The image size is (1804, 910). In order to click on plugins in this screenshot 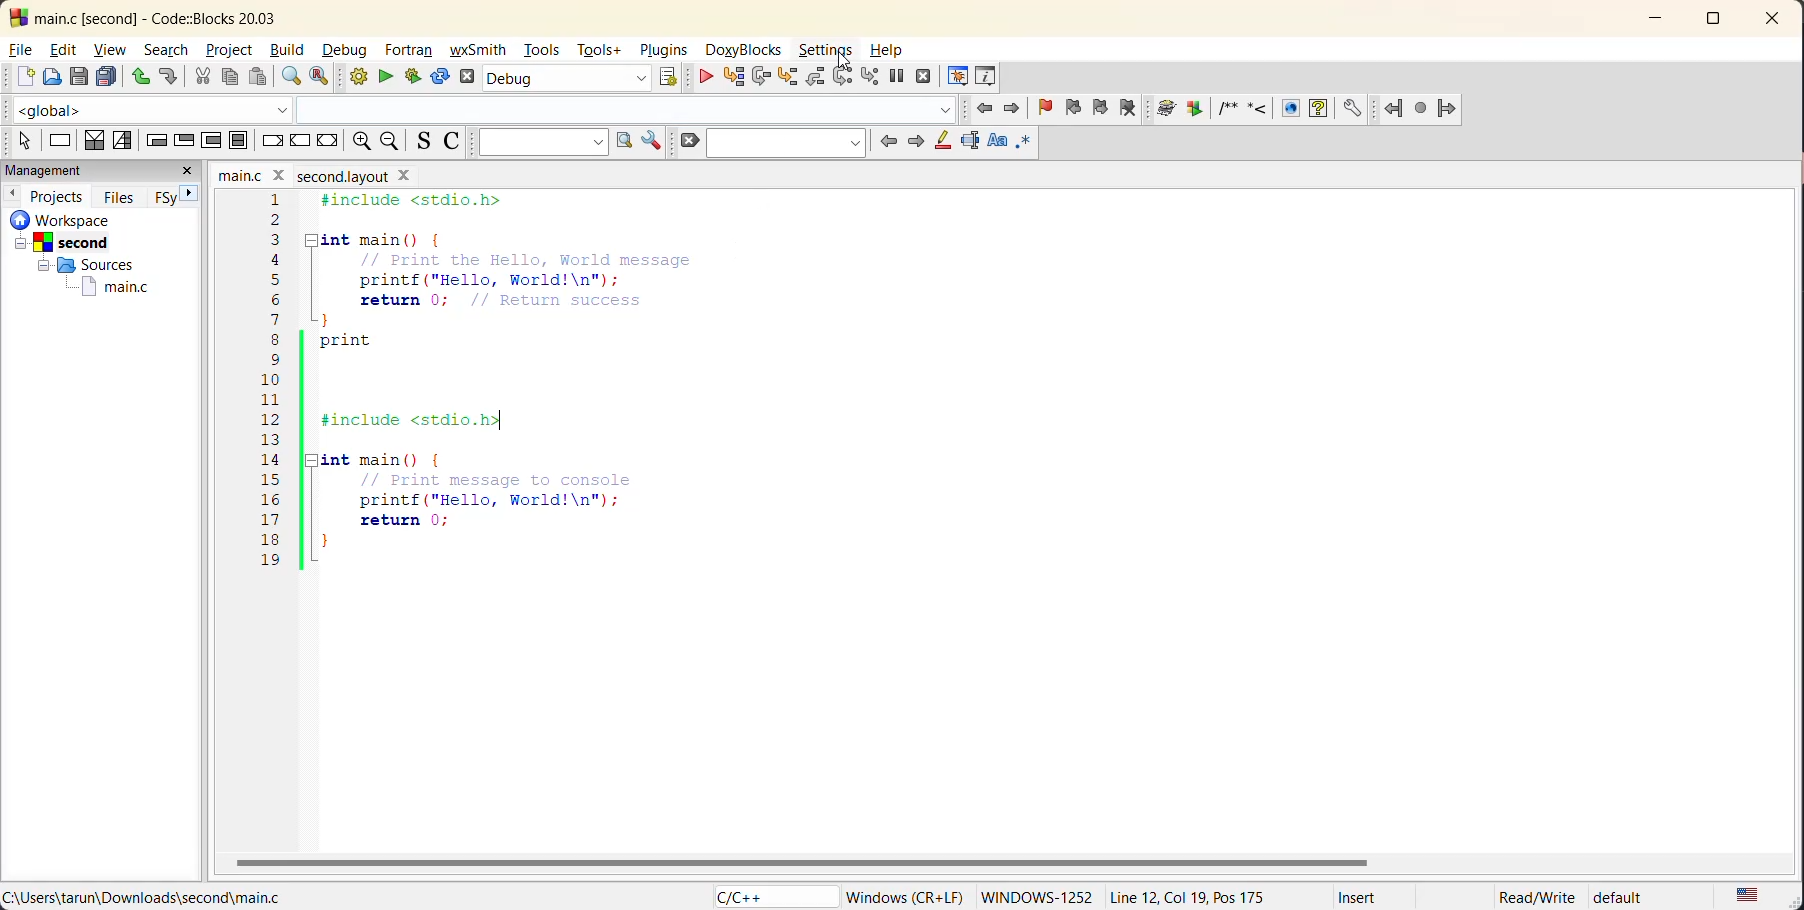, I will do `click(661, 49)`.